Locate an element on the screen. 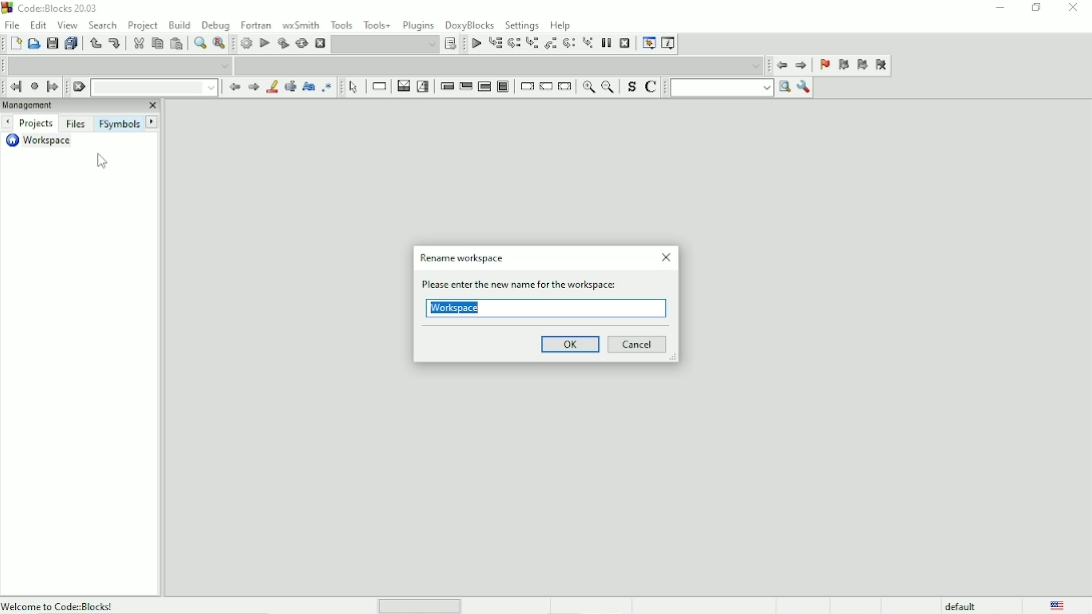 The width and height of the screenshot is (1092, 614). Copy is located at coordinates (156, 44).